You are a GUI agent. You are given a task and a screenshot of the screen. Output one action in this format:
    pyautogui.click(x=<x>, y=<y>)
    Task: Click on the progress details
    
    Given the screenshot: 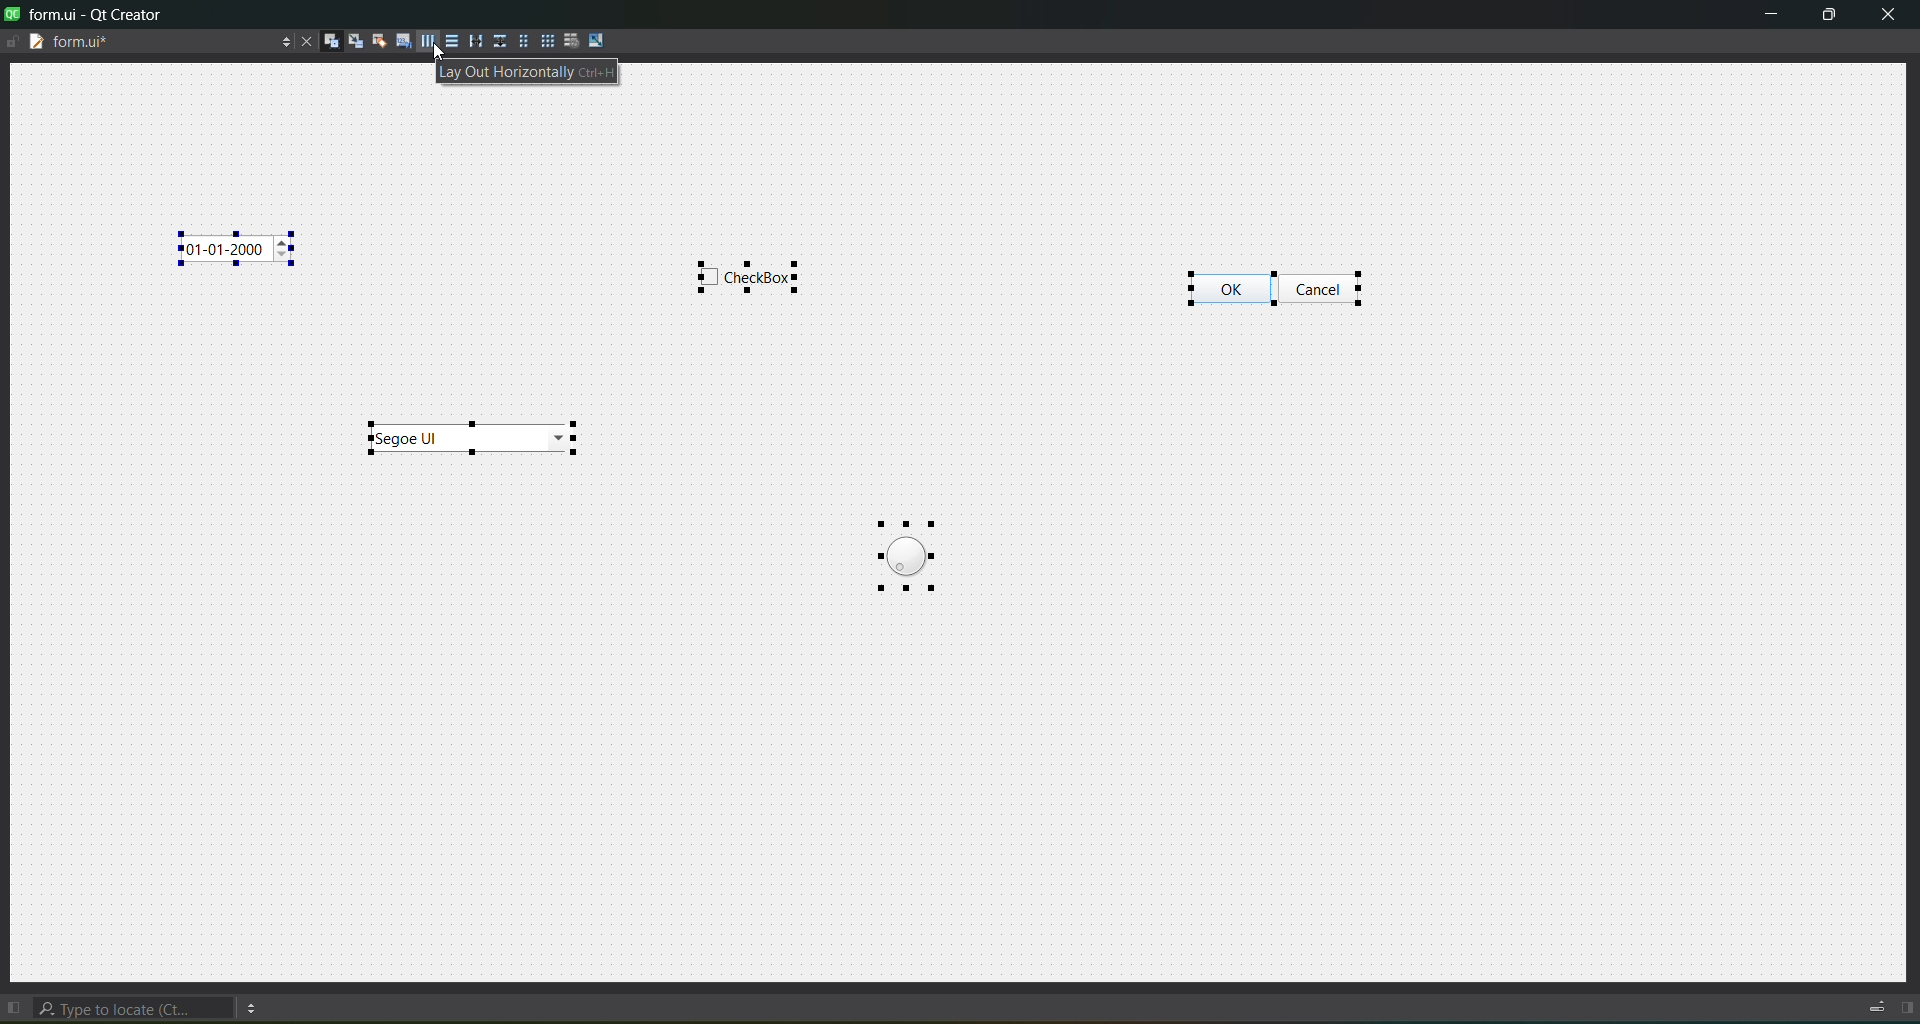 What is the action you would take?
    pyautogui.click(x=1876, y=1007)
    